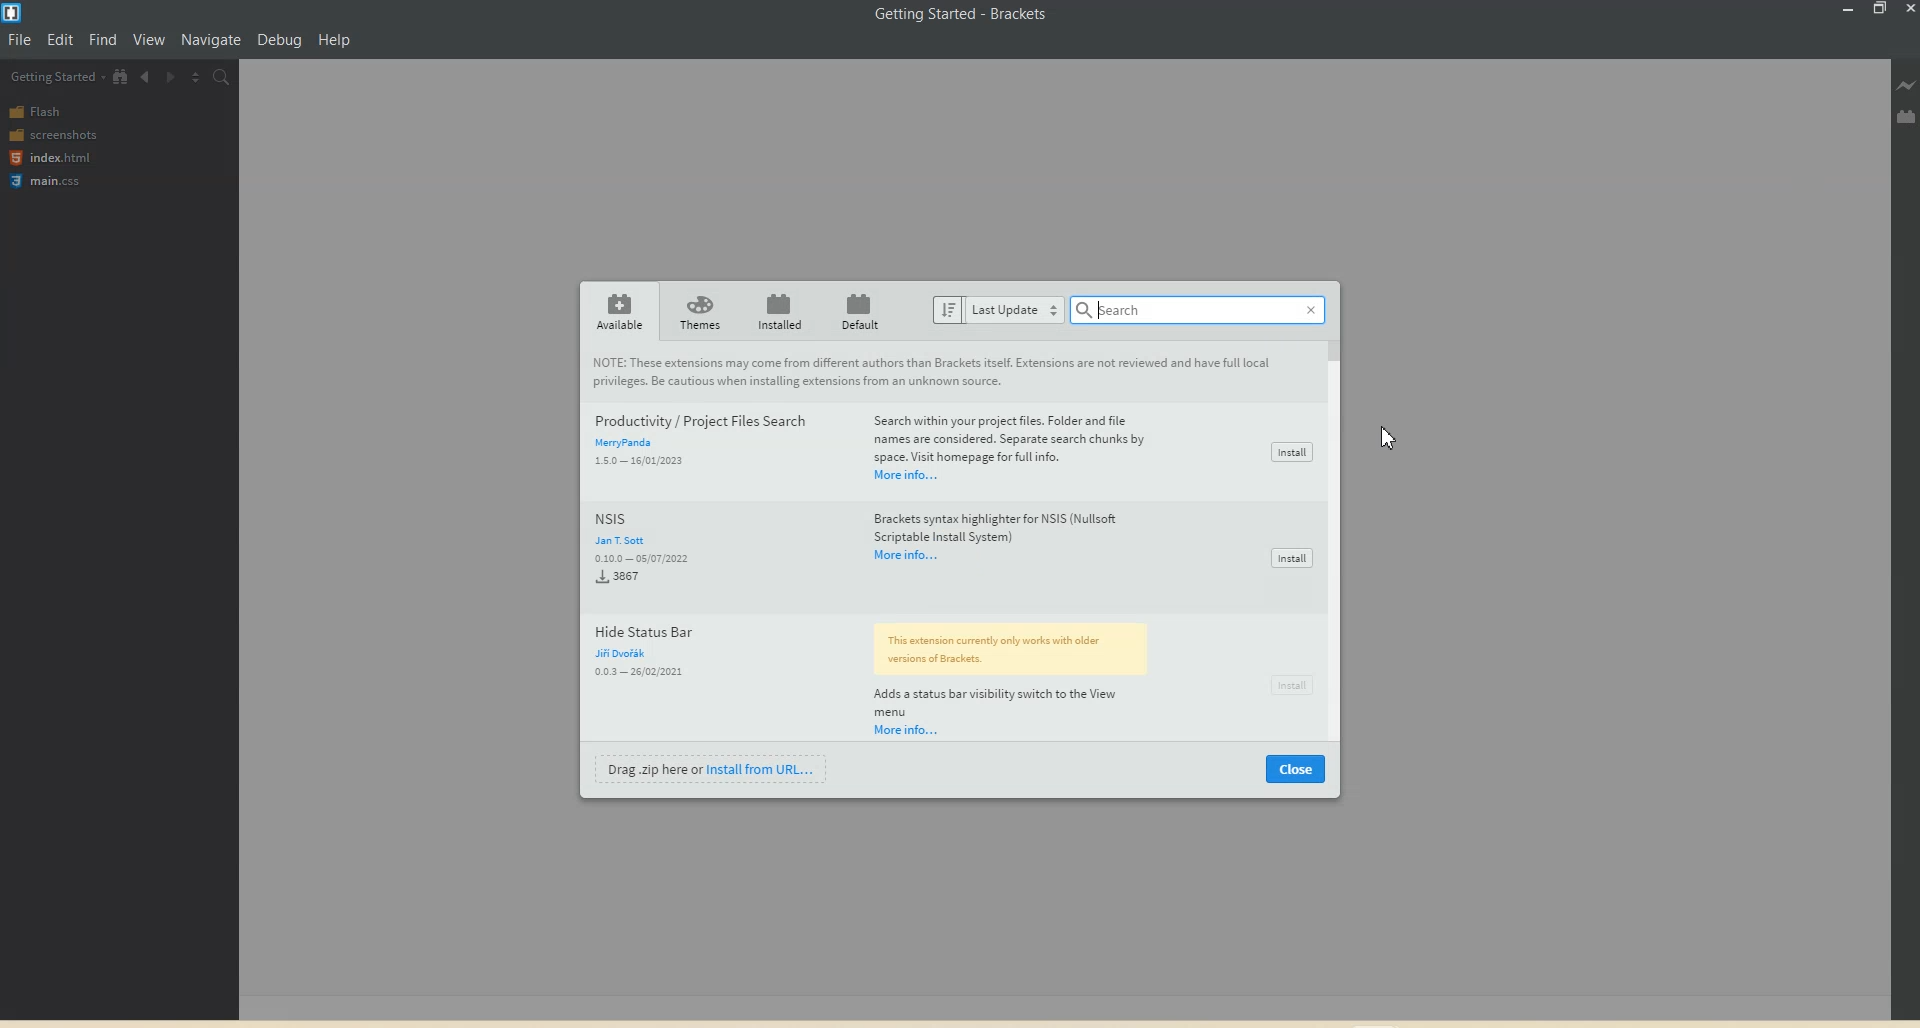  I want to click on Install, so click(1293, 451).